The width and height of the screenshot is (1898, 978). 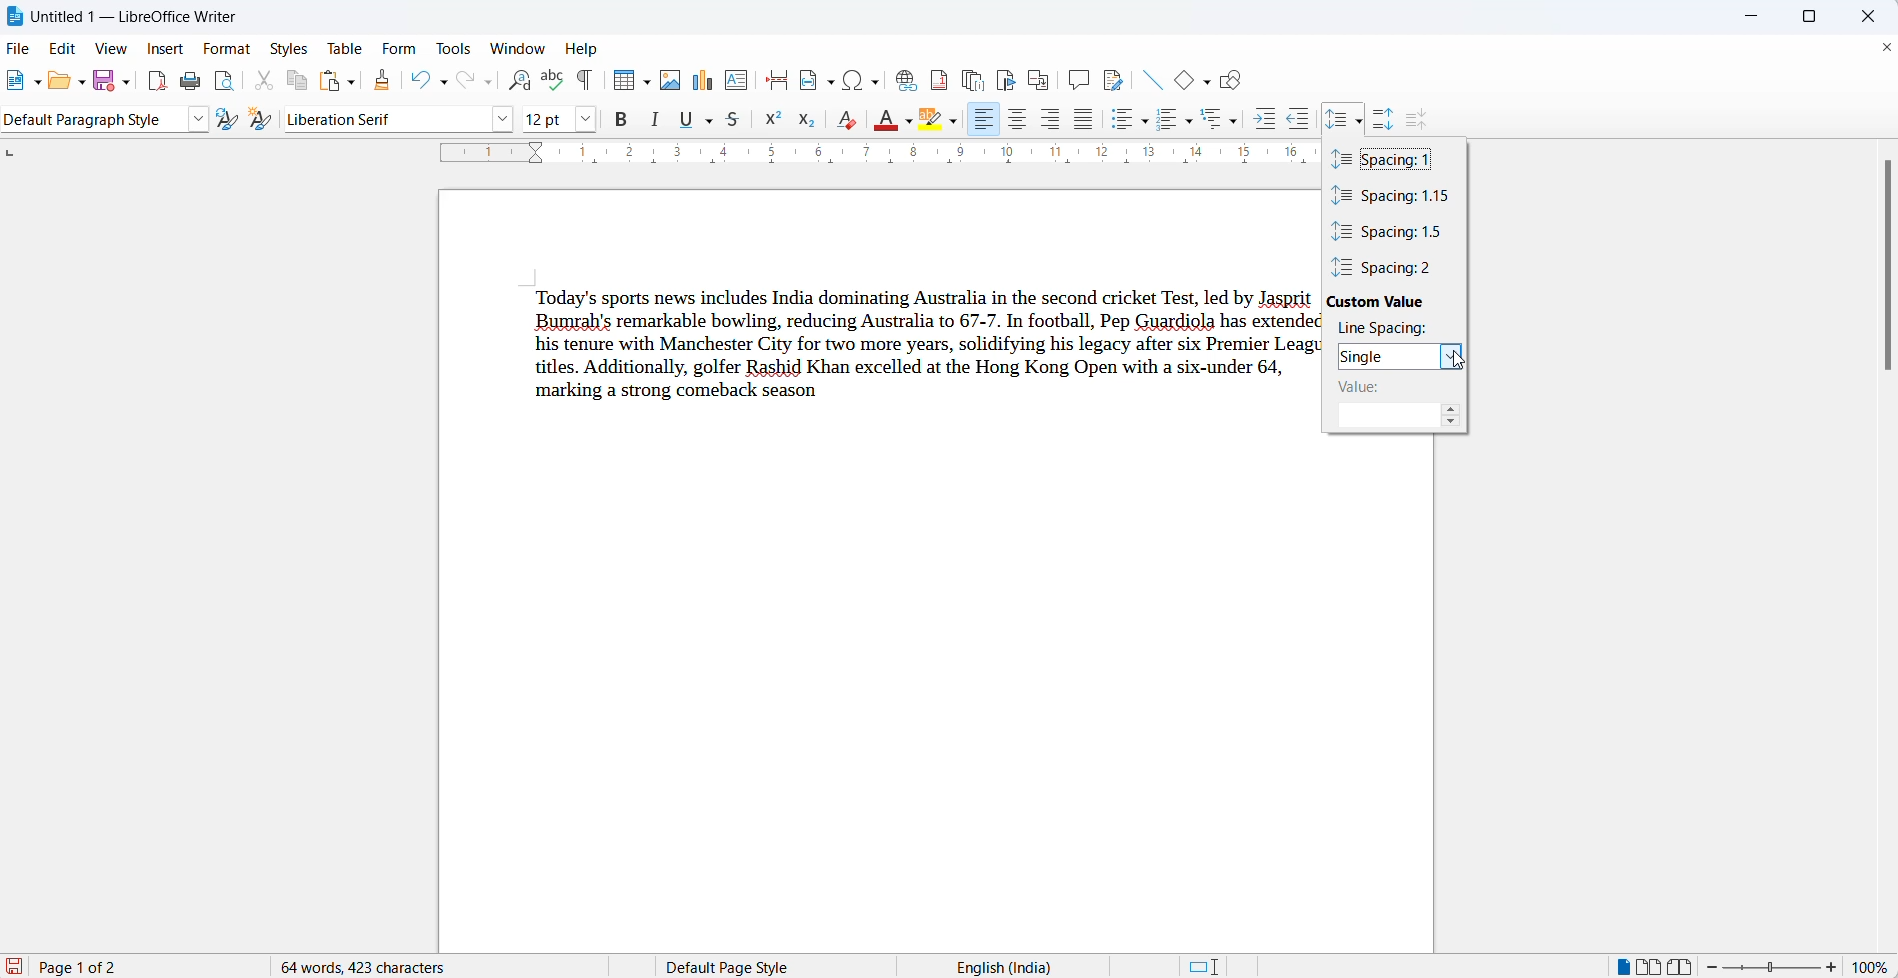 What do you see at coordinates (701, 81) in the screenshot?
I see `insert charts` at bounding box center [701, 81].